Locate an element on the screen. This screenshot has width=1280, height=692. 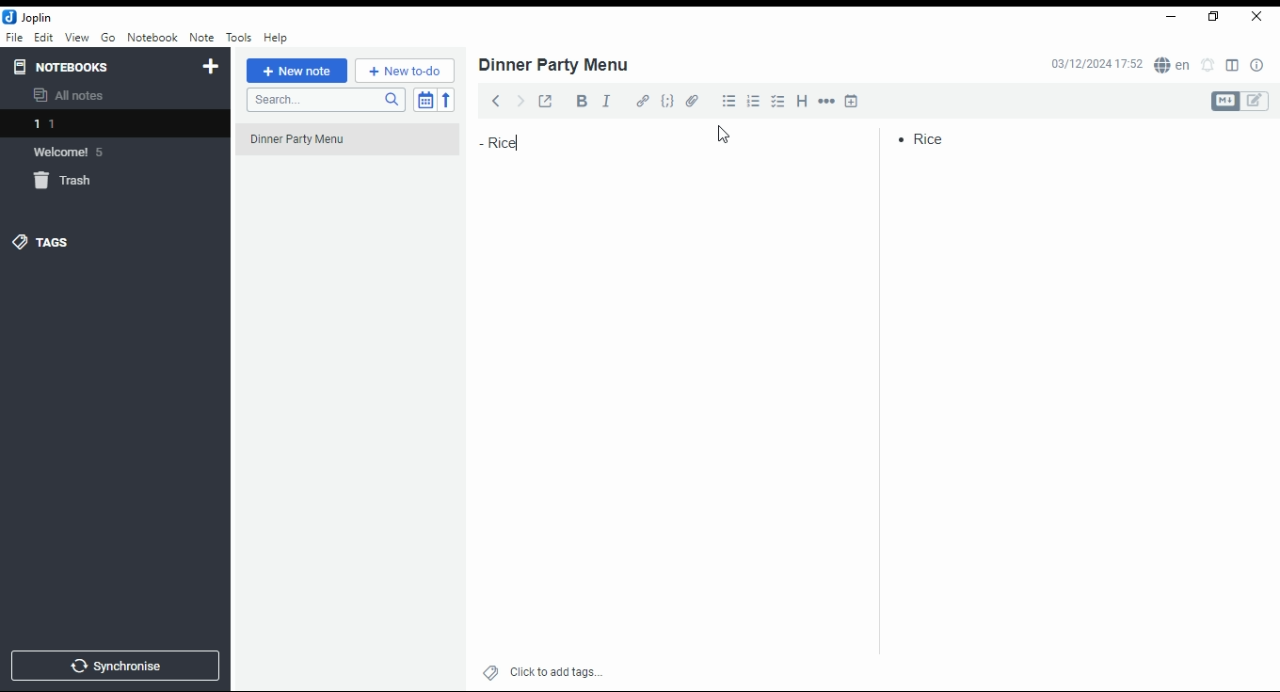
edit is located at coordinates (44, 37).